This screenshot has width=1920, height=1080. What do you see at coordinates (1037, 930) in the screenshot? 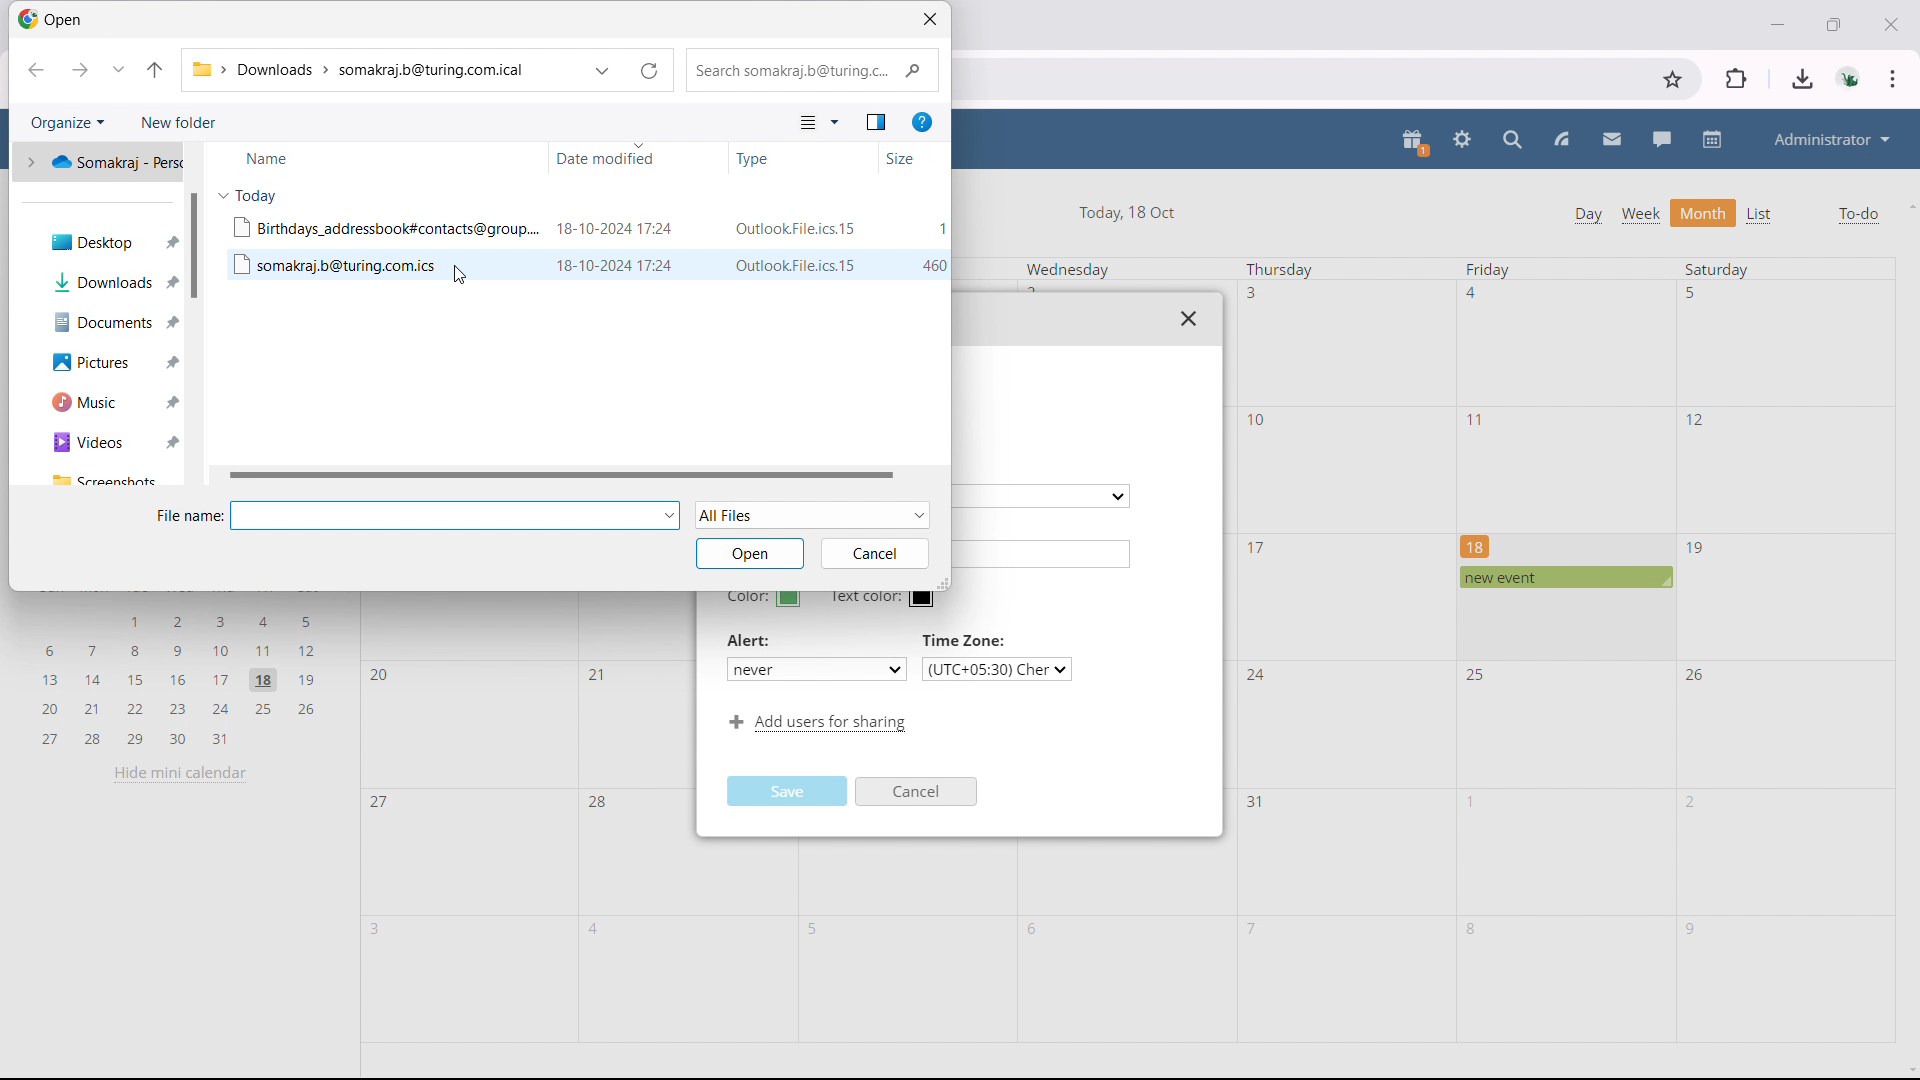
I see `6` at bounding box center [1037, 930].